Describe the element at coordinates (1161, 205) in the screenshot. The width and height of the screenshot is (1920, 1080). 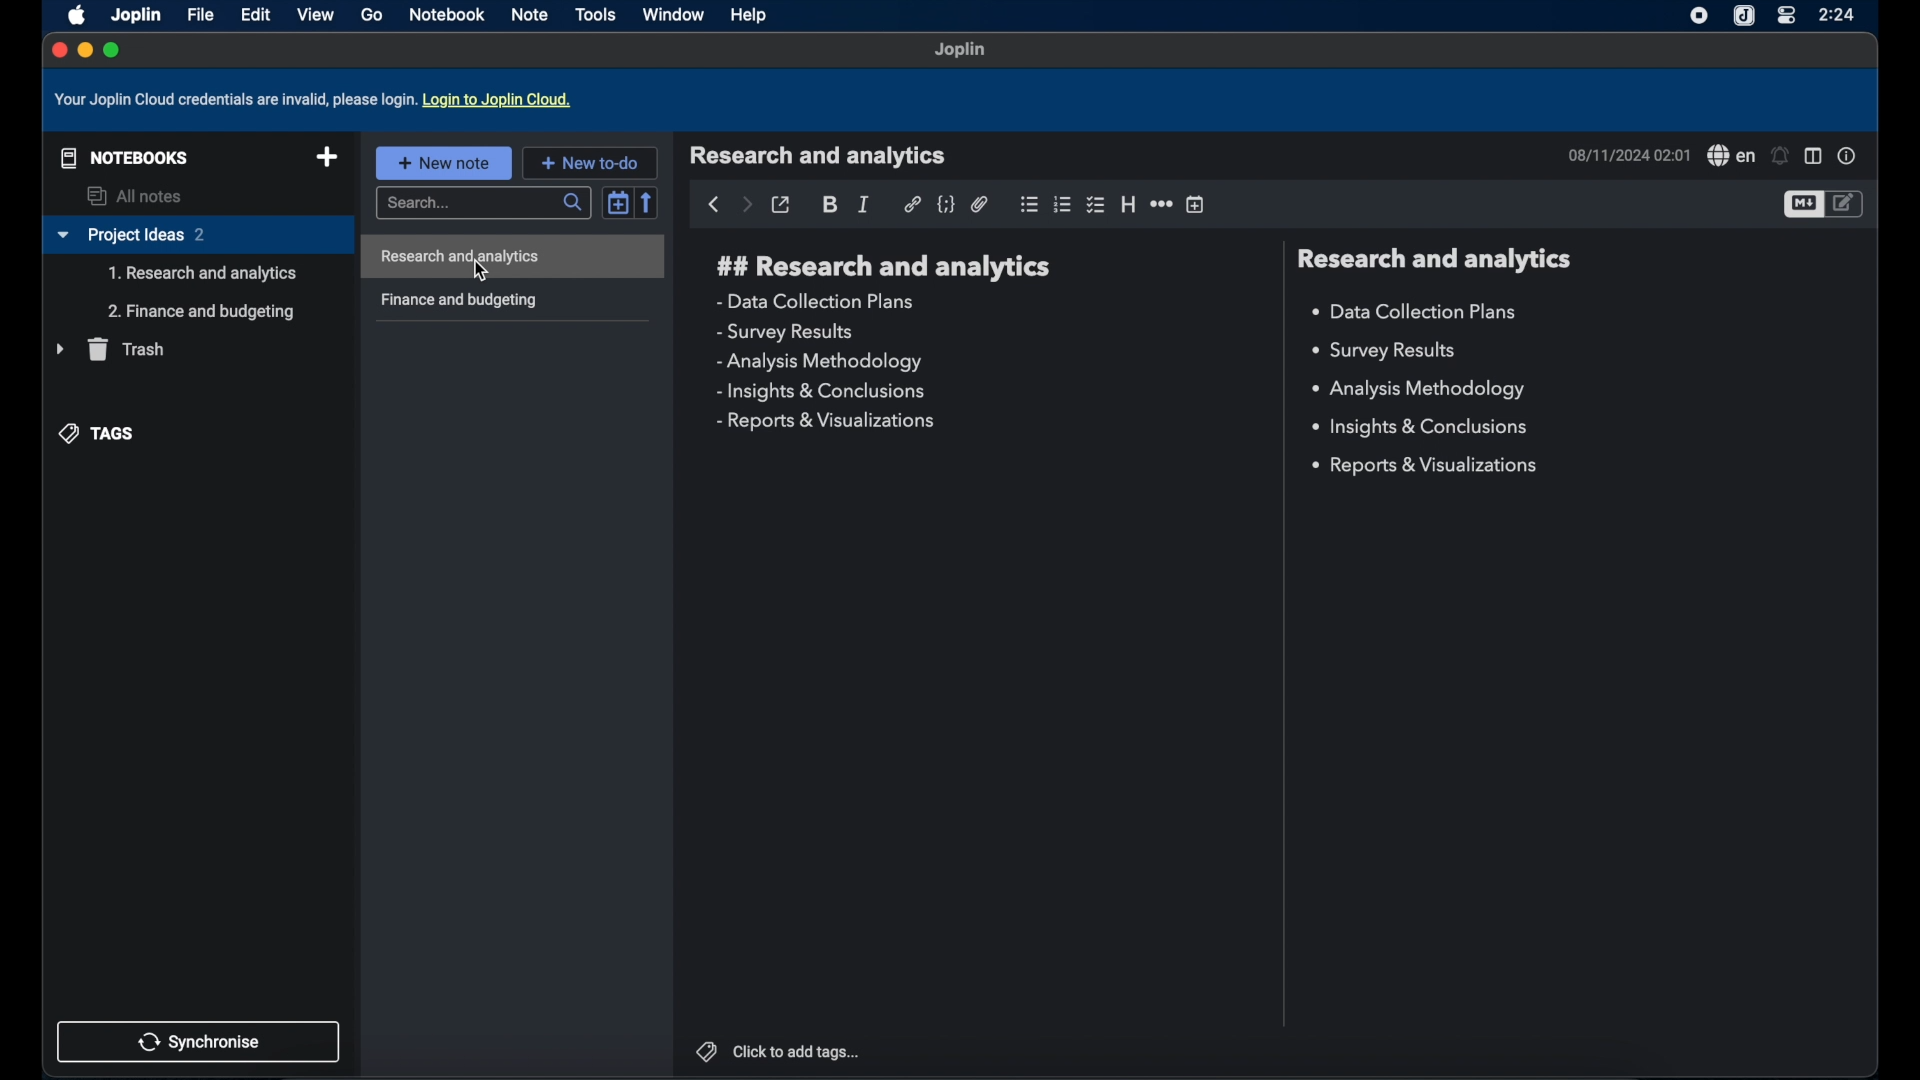
I see `horizontal rule` at that location.